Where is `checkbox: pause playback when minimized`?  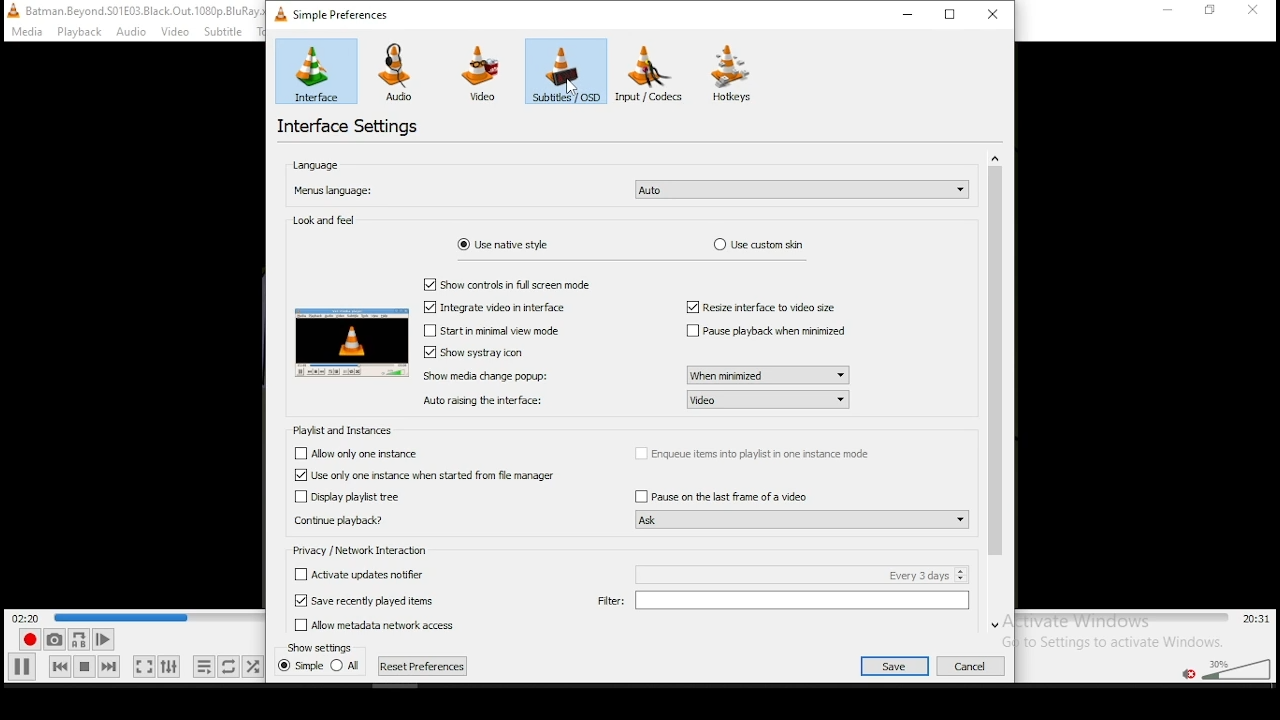 checkbox: pause playback when minimized is located at coordinates (766, 331).